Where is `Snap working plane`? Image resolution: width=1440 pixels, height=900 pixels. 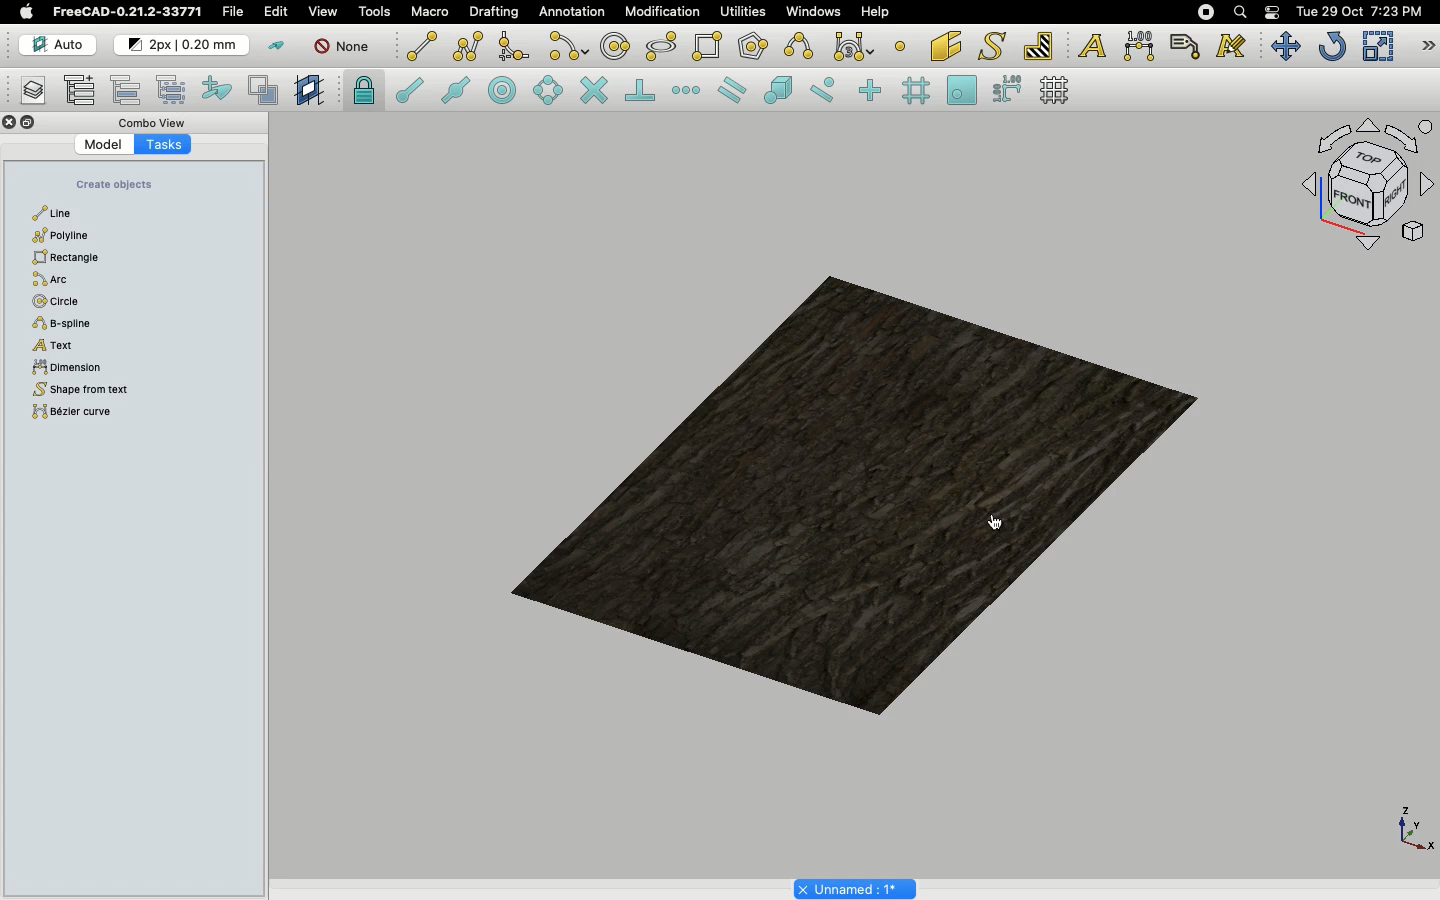
Snap working plane is located at coordinates (959, 87).